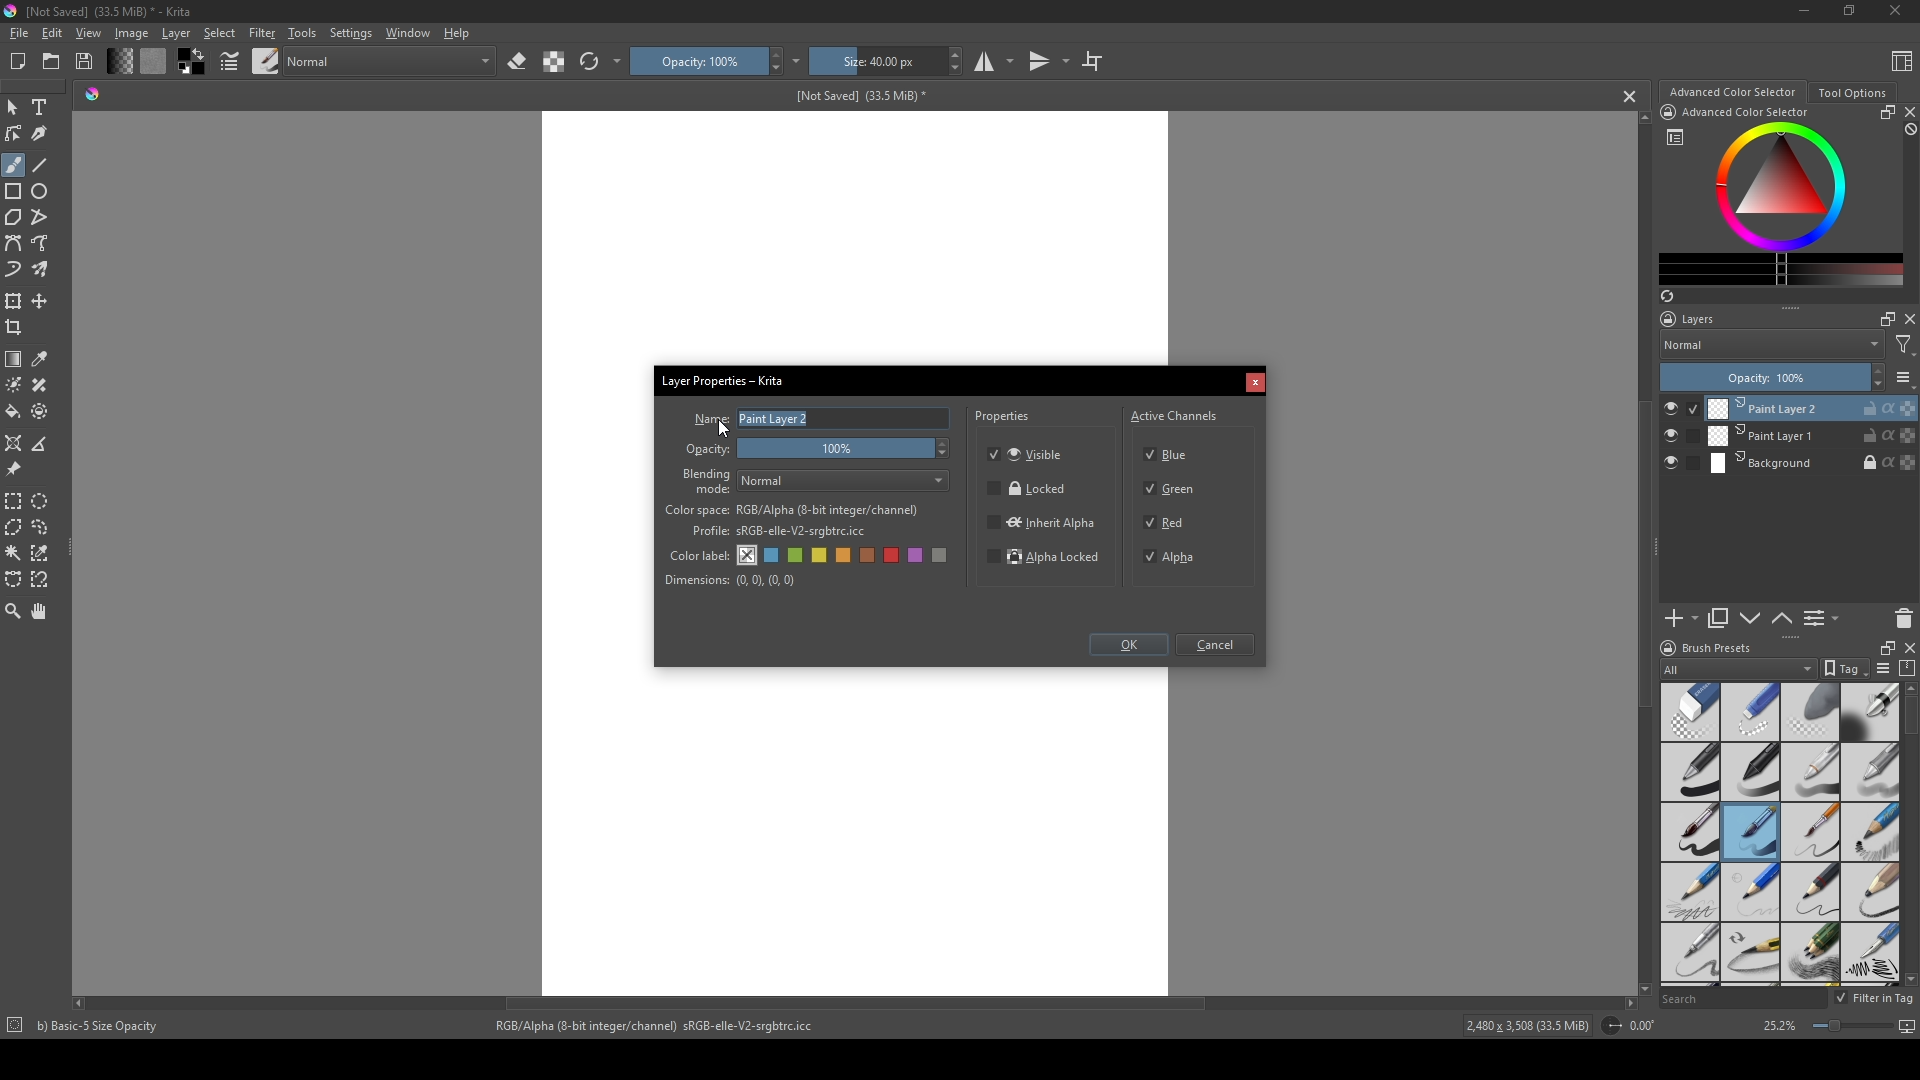 The width and height of the screenshot is (1920, 1080). I want to click on gradient, so click(14, 359).